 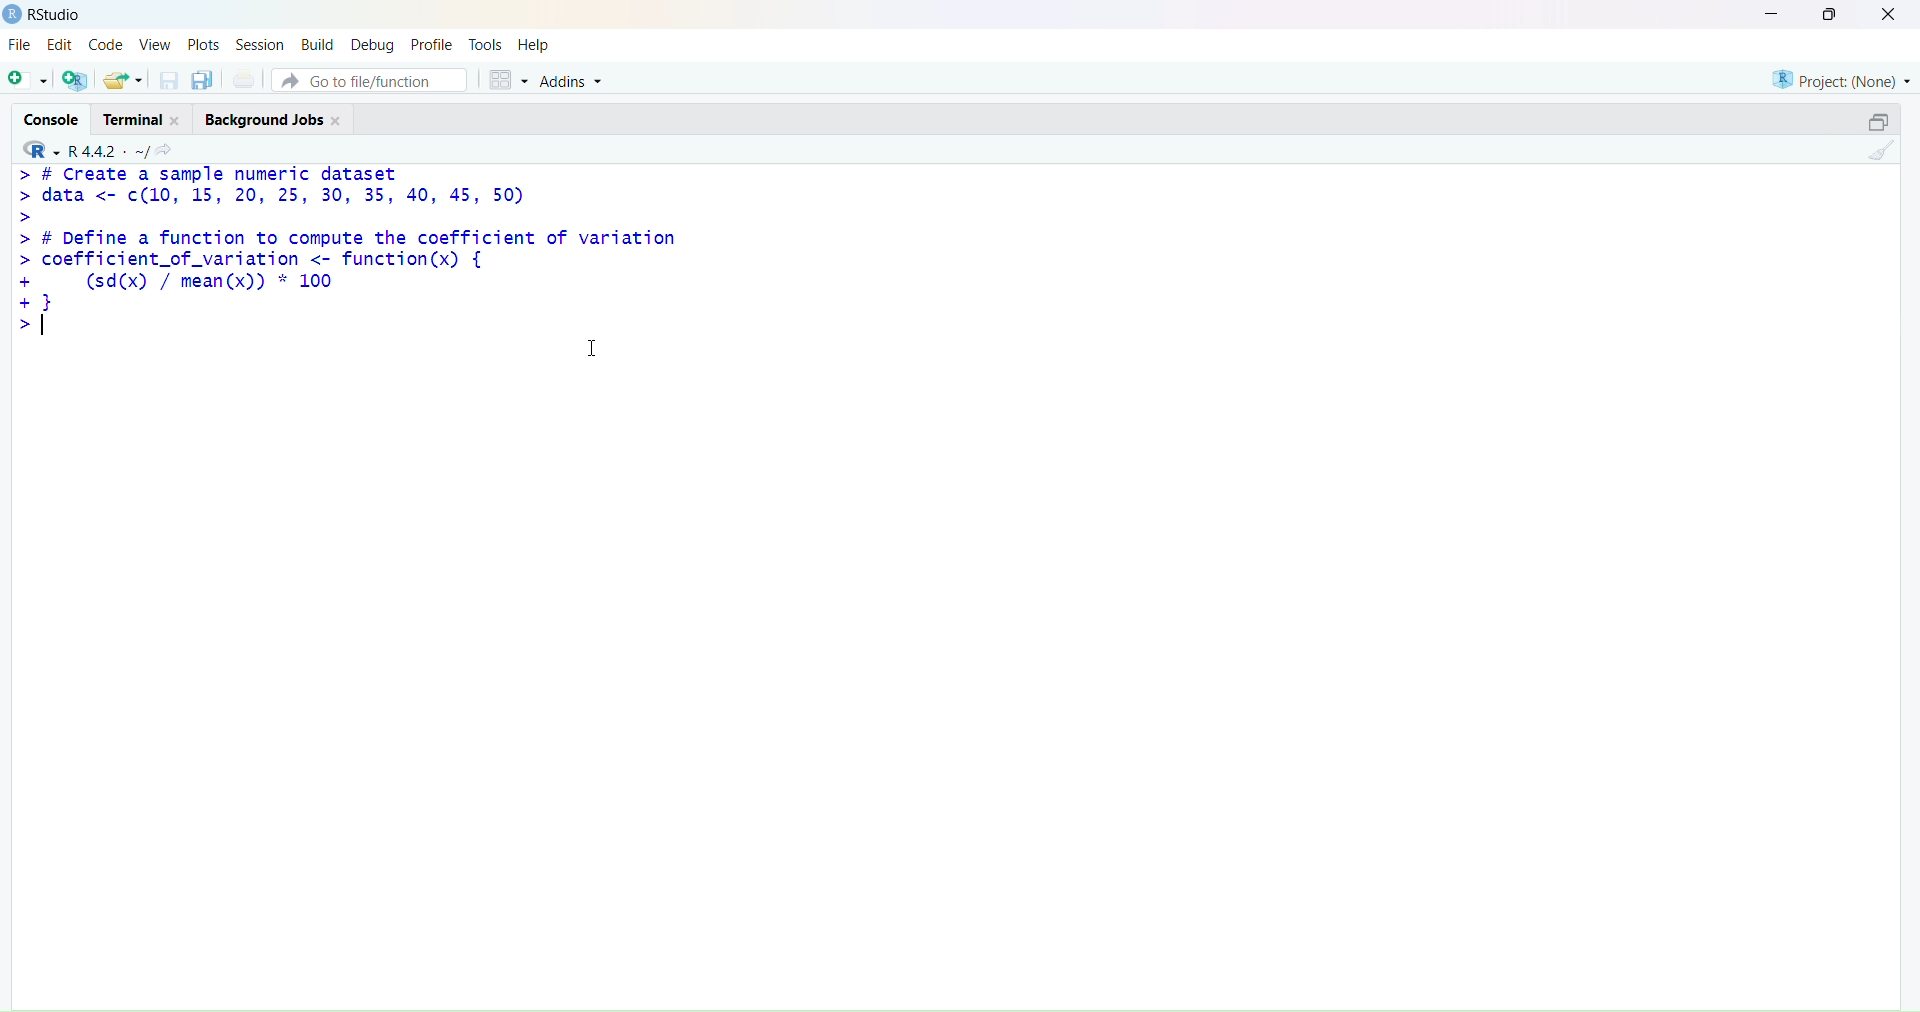 What do you see at coordinates (488, 43) in the screenshot?
I see `tools` at bounding box center [488, 43].